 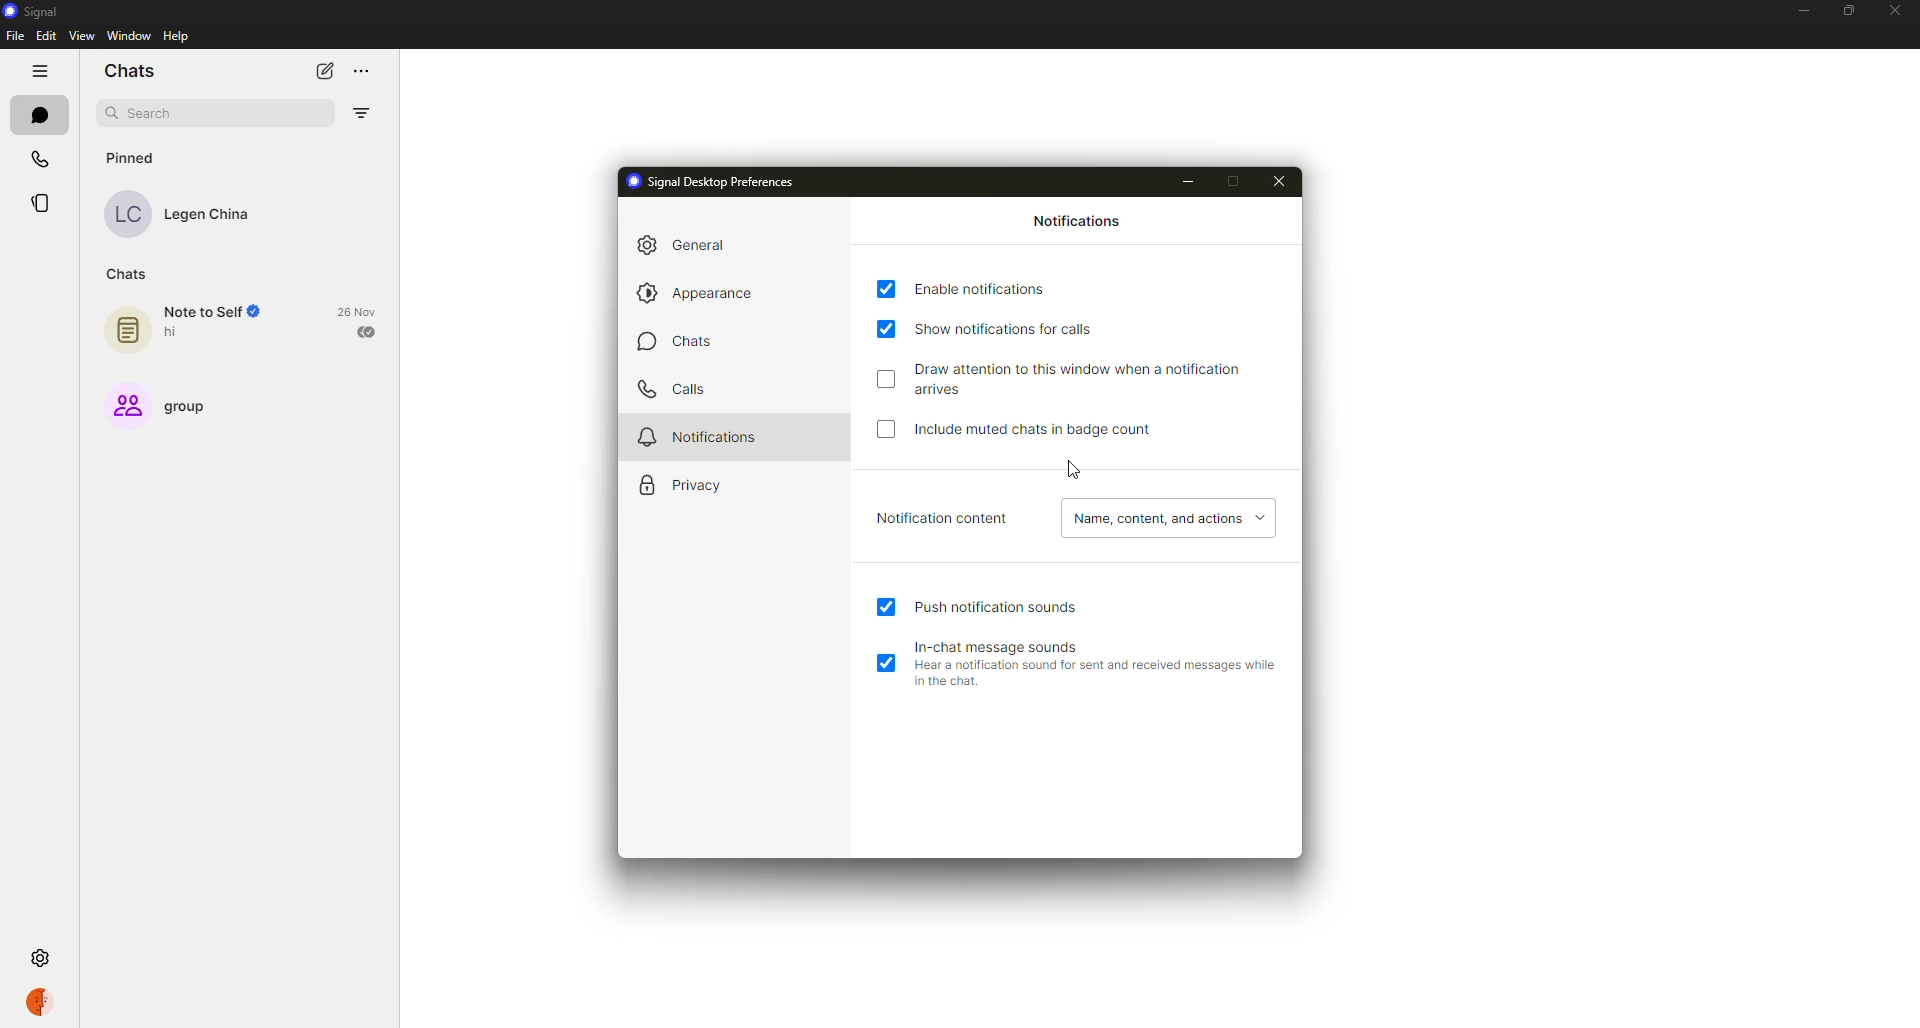 What do you see at coordinates (1096, 659) in the screenshot?
I see `in-chat message sounds` at bounding box center [1096, 659].